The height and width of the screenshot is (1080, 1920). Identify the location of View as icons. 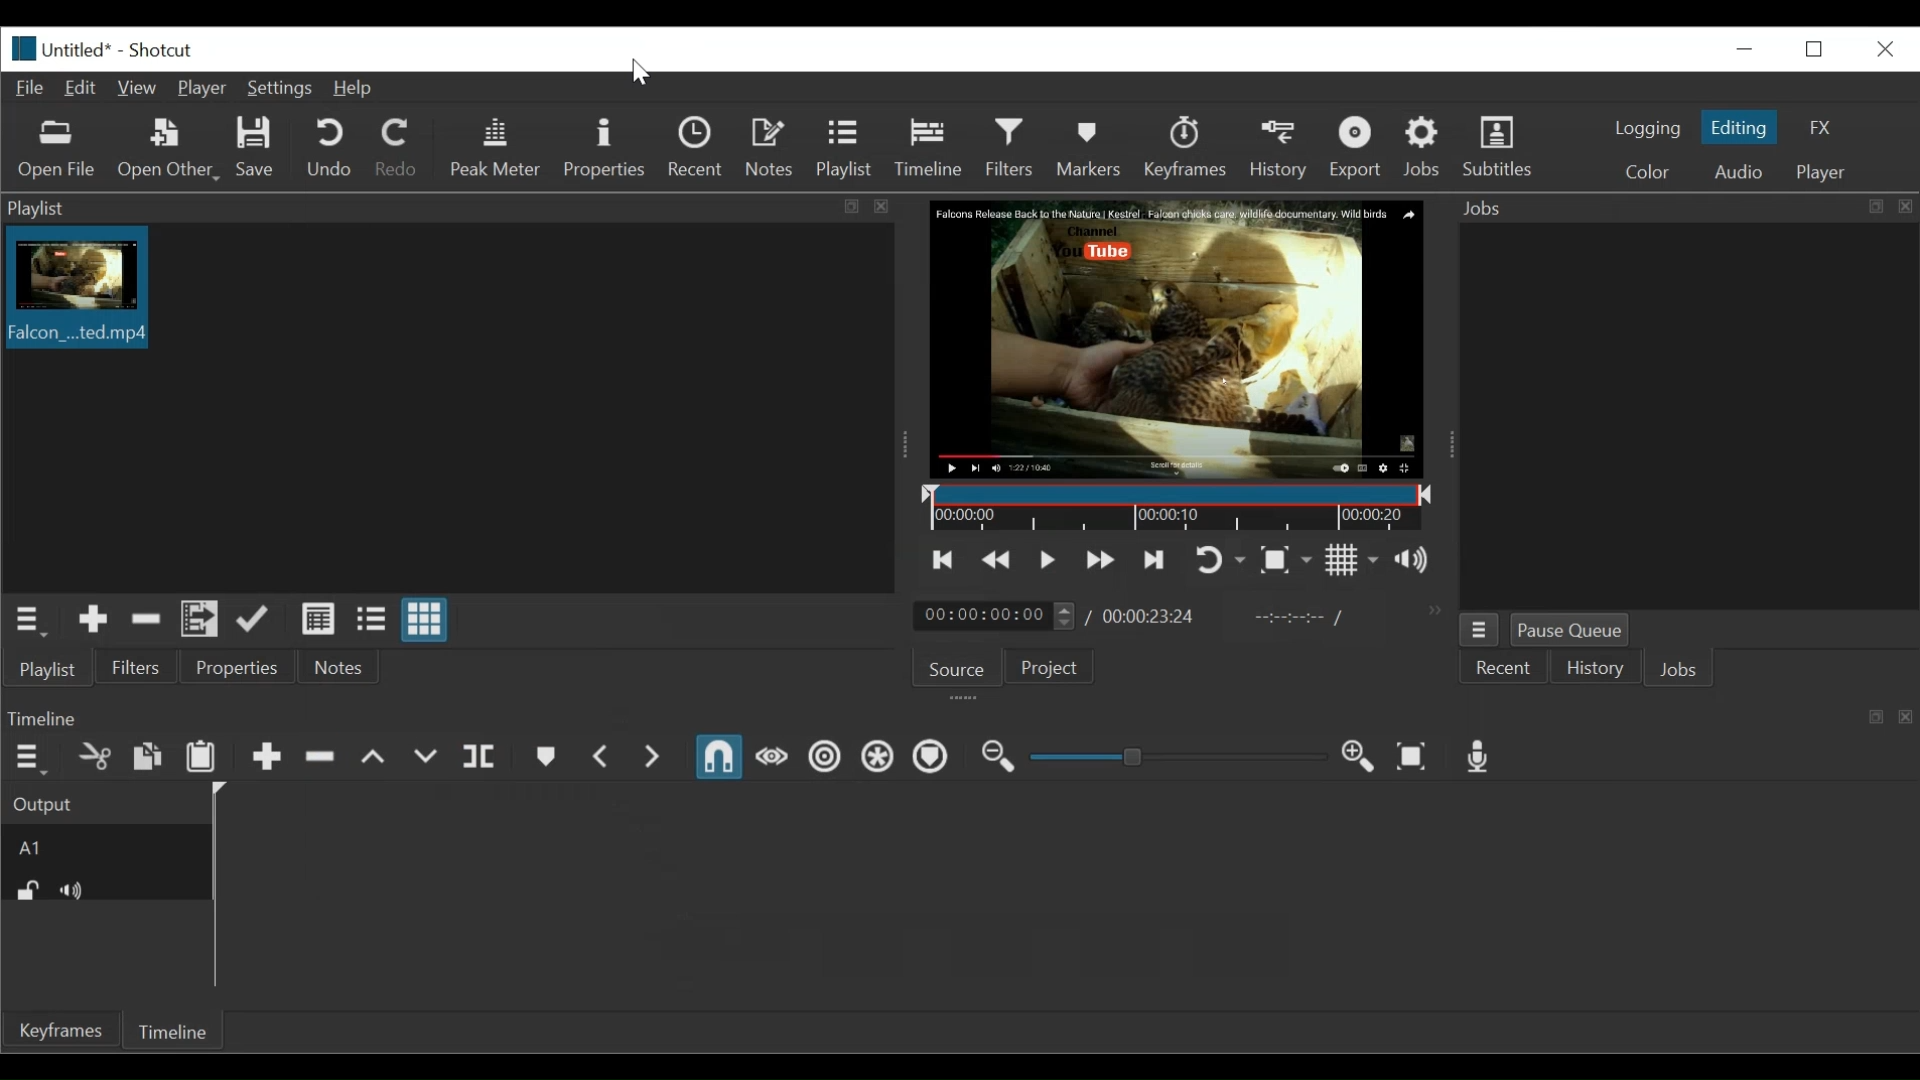
(425, 621).